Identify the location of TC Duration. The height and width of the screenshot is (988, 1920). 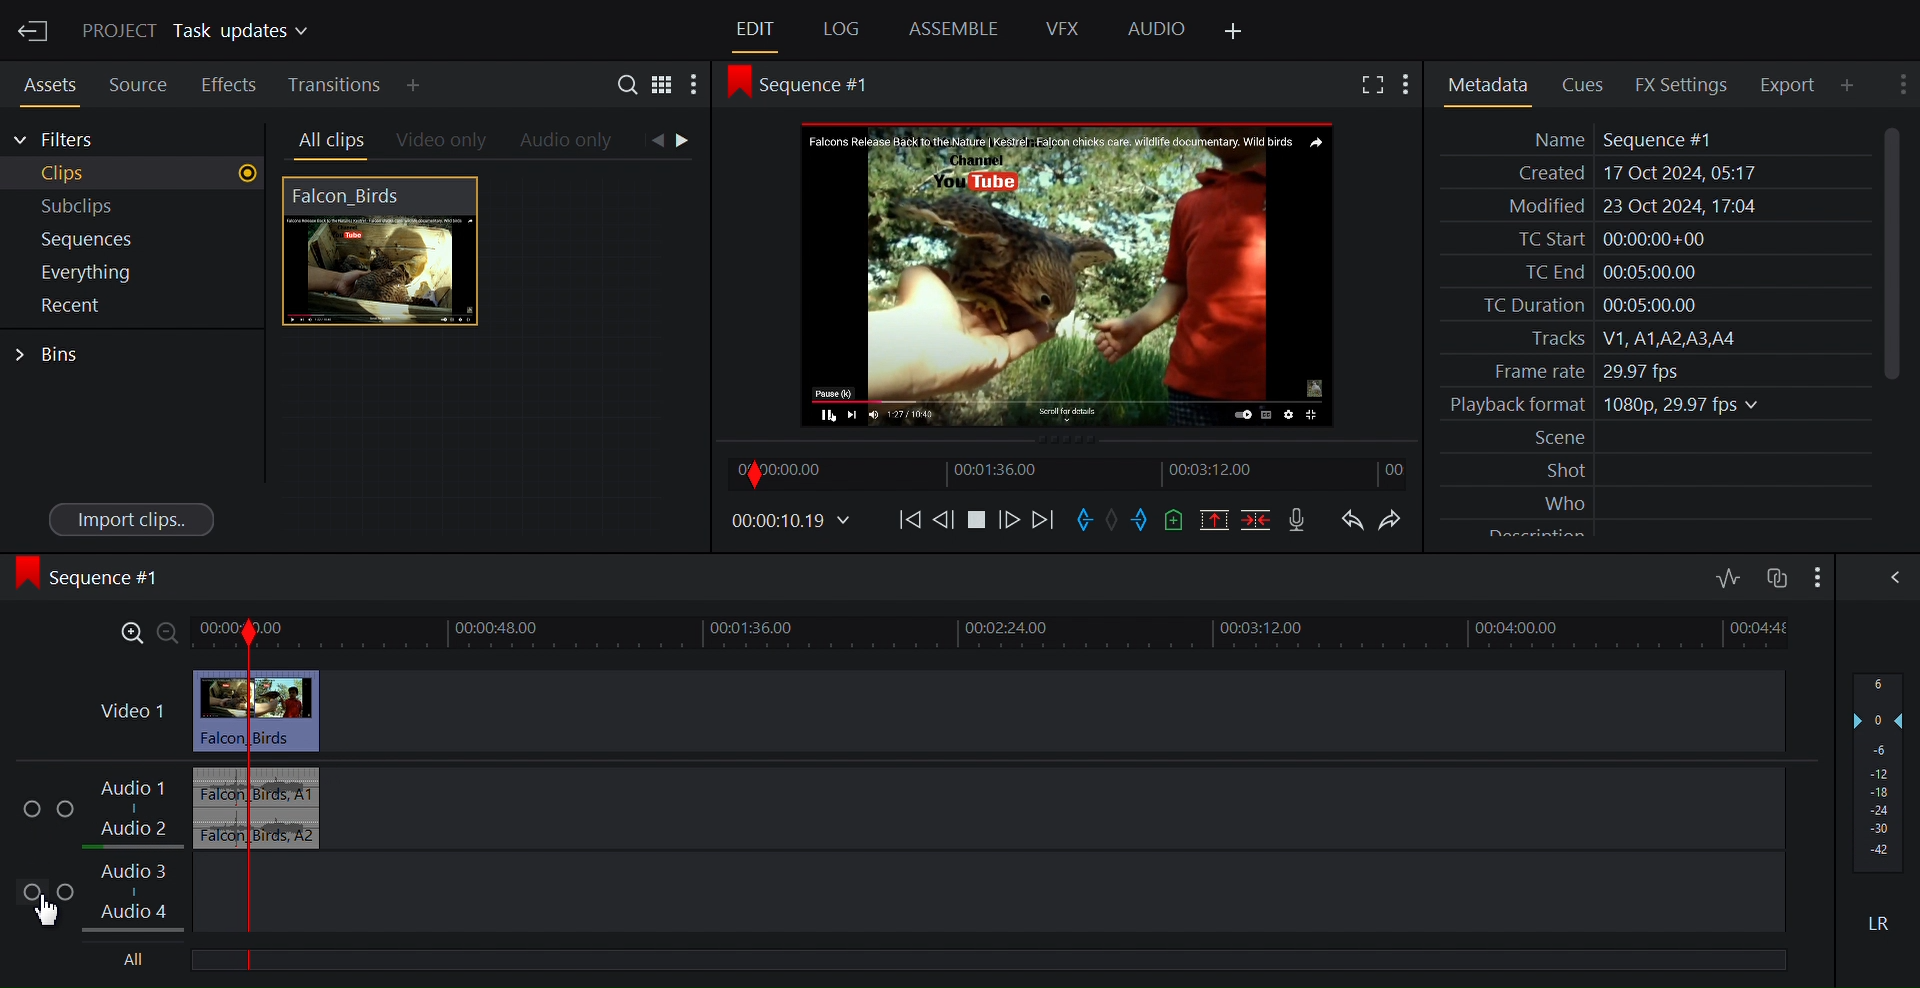
(1653, 306).